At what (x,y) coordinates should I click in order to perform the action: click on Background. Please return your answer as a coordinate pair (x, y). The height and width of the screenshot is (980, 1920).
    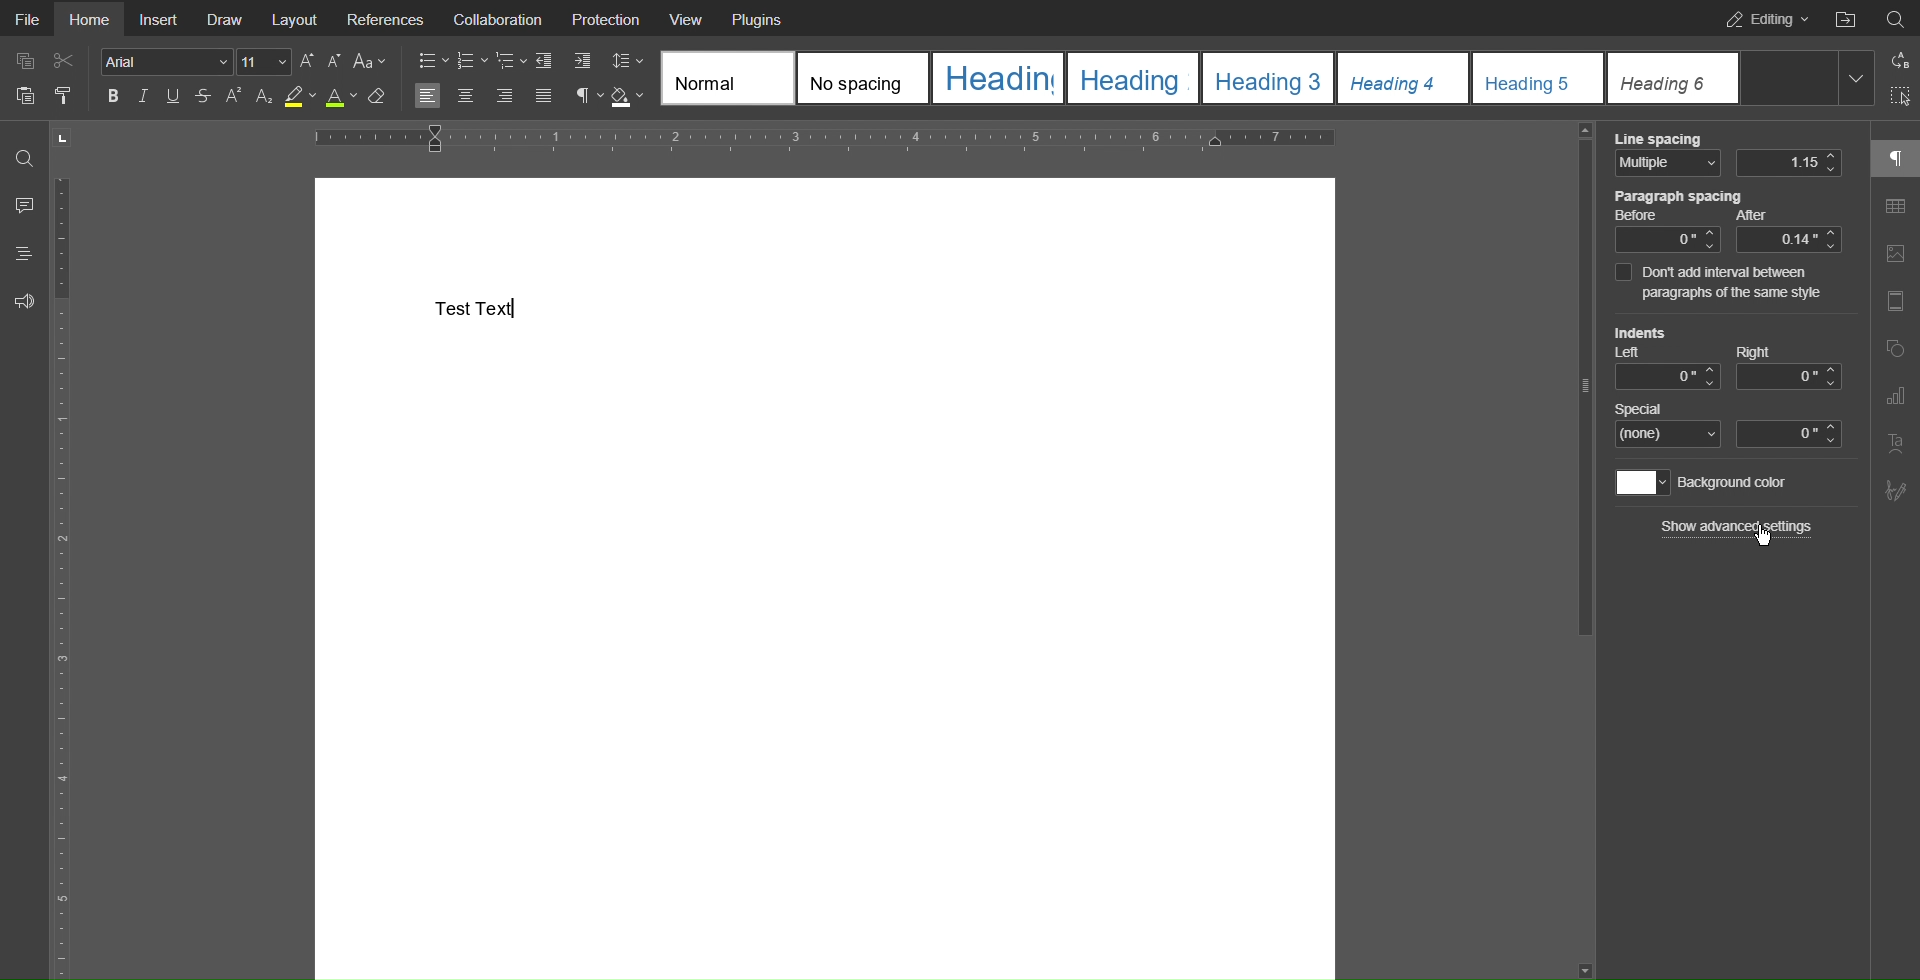
    Looking at the image, I should click on (1705, 483).